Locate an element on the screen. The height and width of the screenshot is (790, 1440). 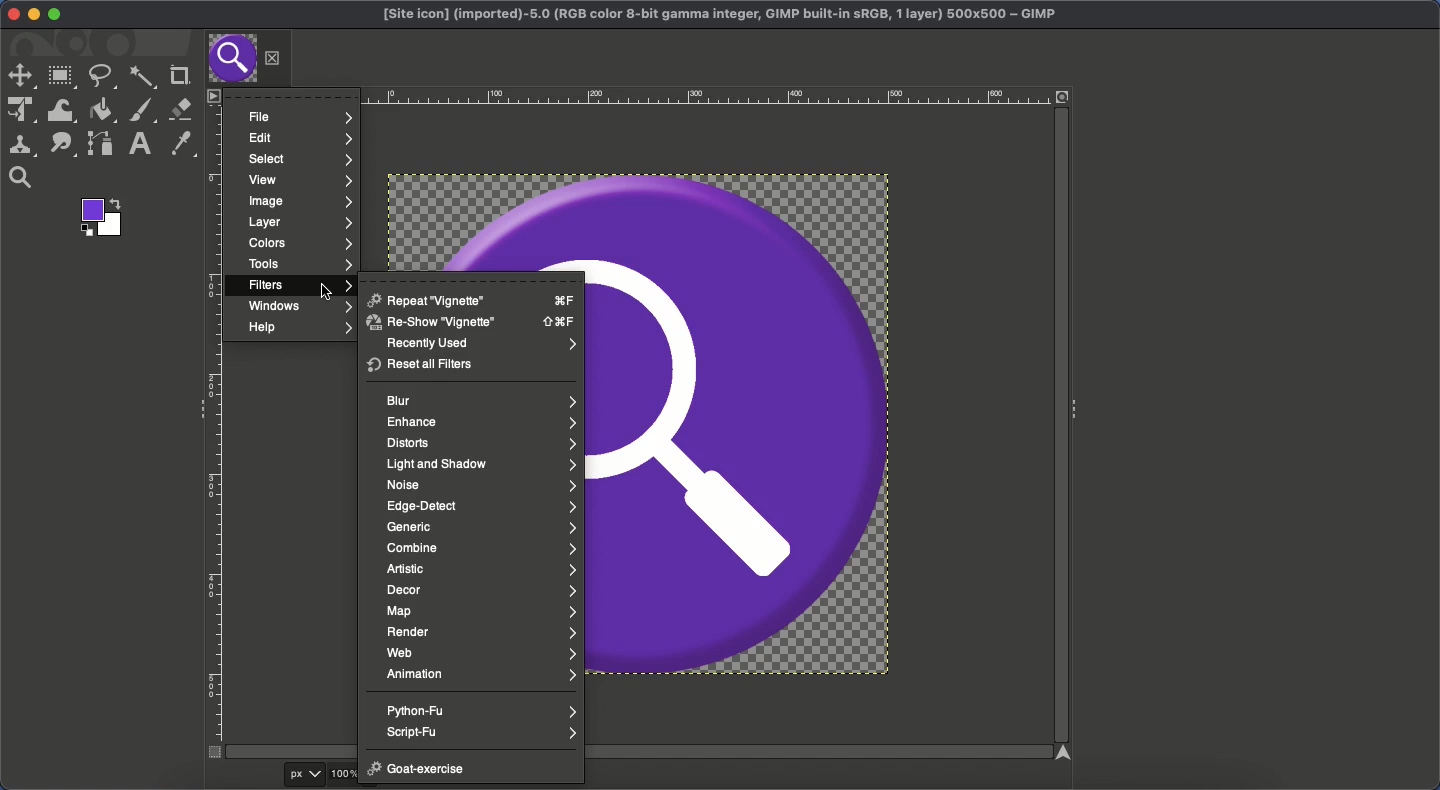
Ruler is located at coordinates (215, 432).